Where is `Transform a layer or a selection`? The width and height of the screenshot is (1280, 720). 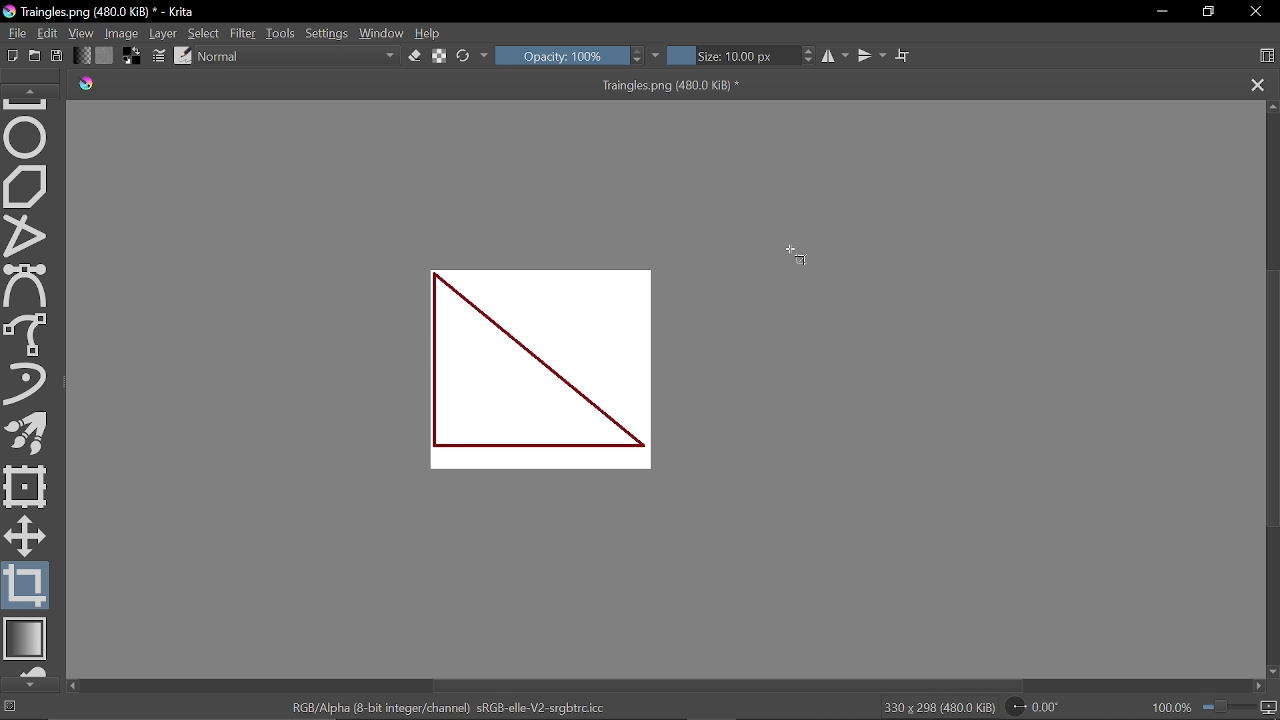 Transform a layer or a selection is located at coordinates (26, 485).